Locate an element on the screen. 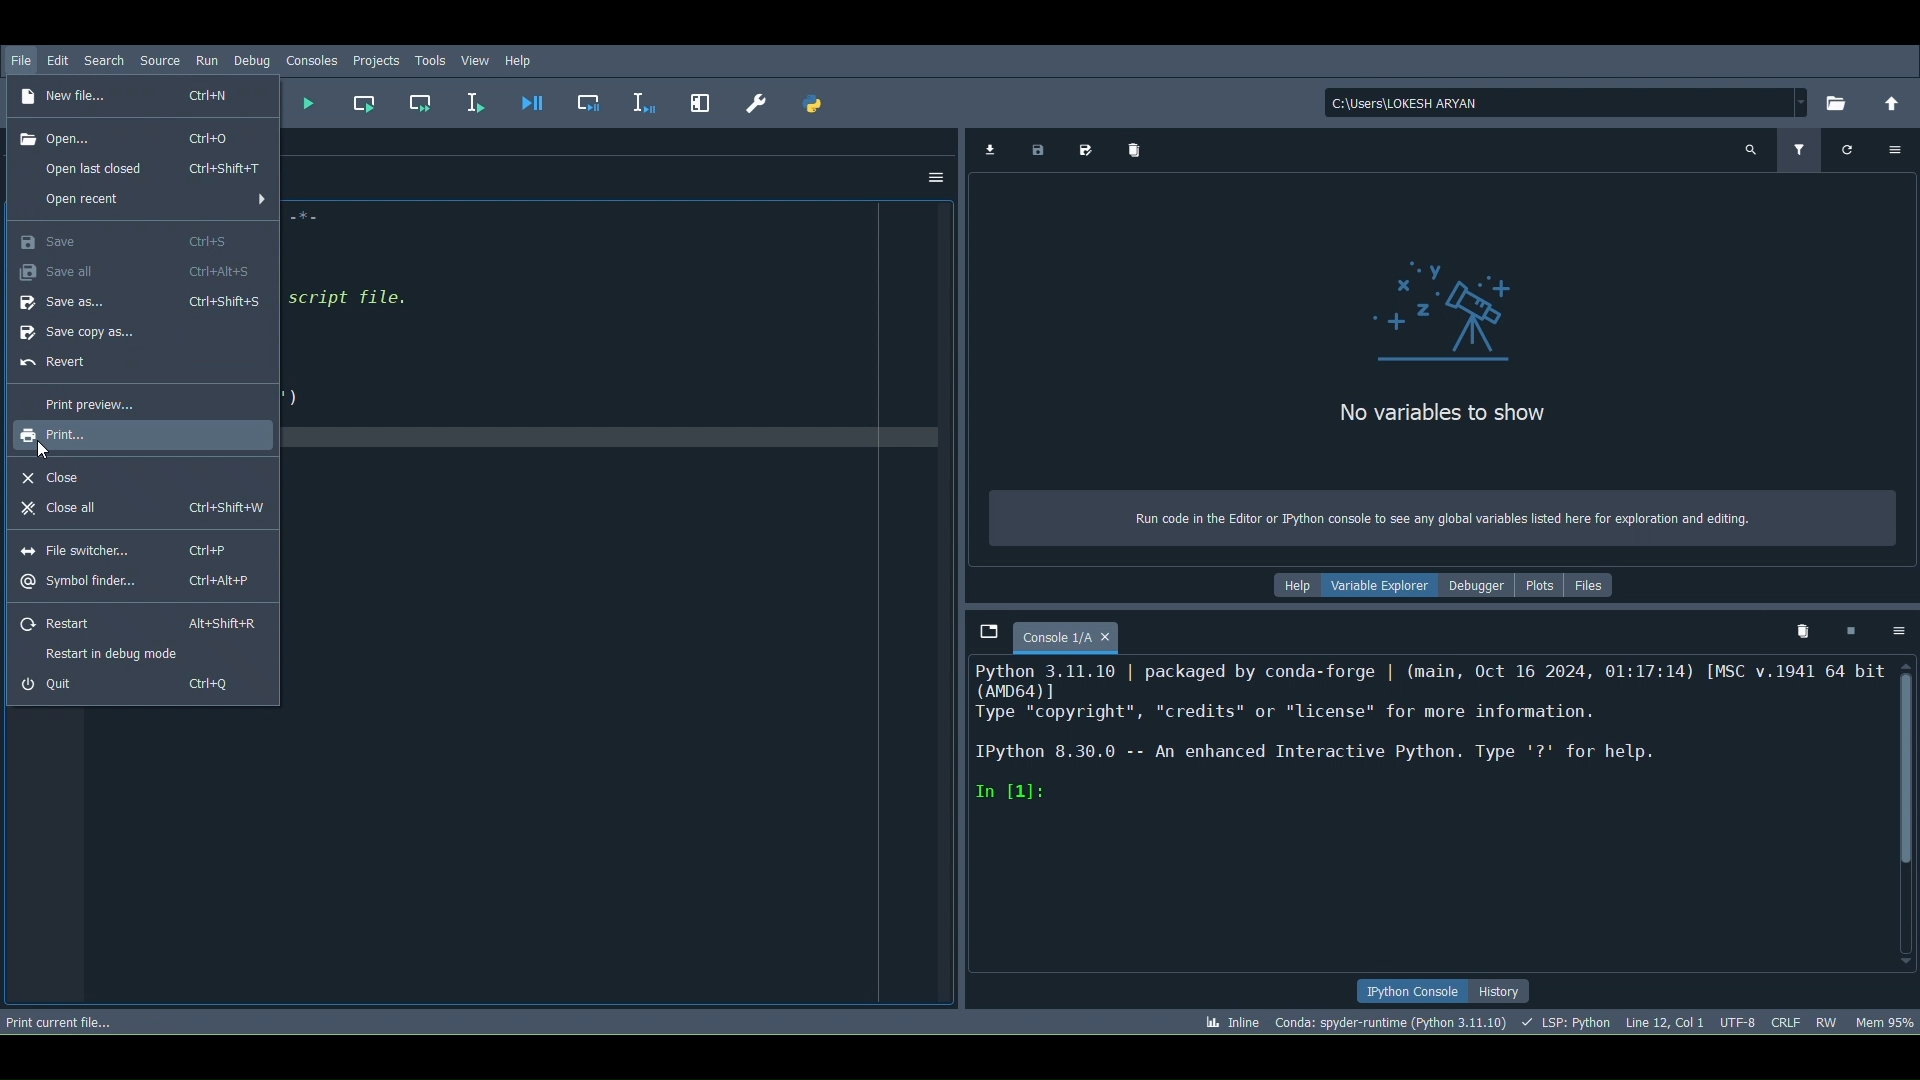  Run is located at coordinates (210, 61).